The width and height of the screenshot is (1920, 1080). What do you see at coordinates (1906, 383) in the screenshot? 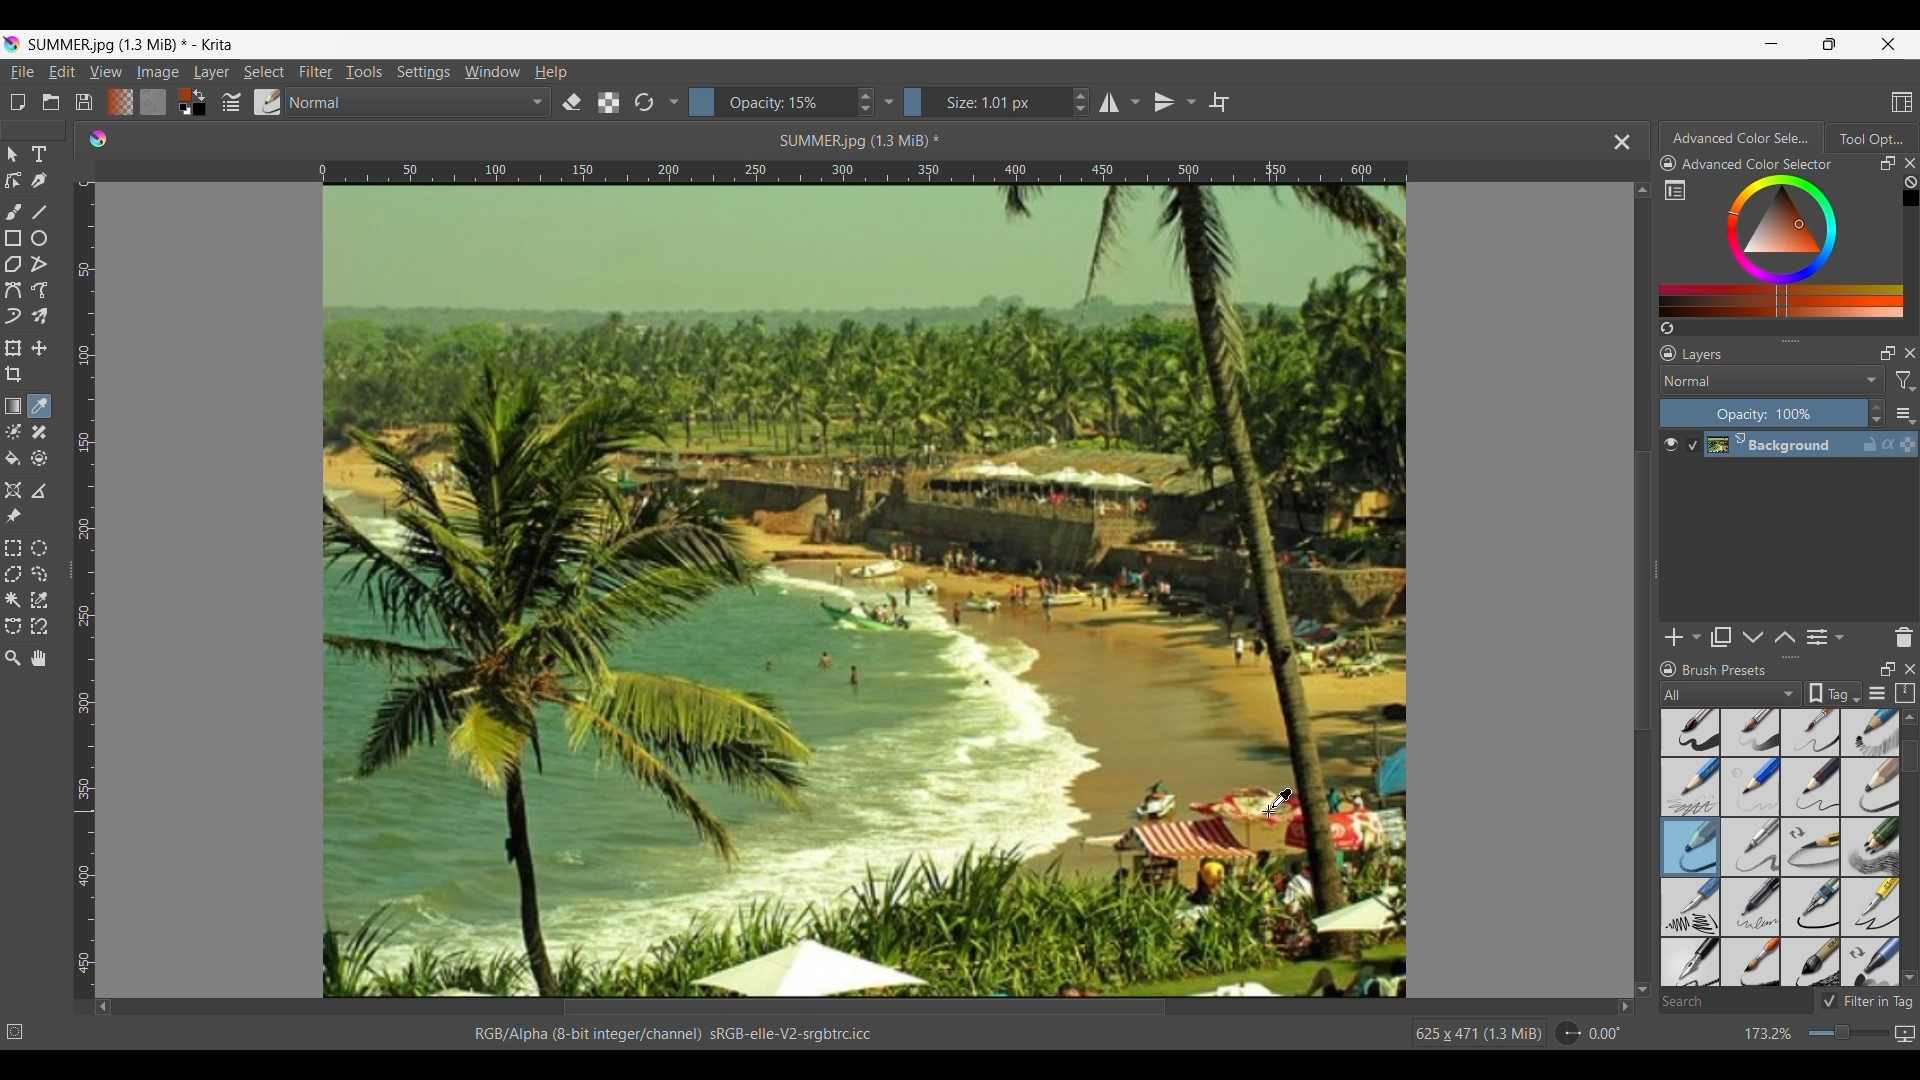
I see `filter options` at bounding box center [1906, 383].